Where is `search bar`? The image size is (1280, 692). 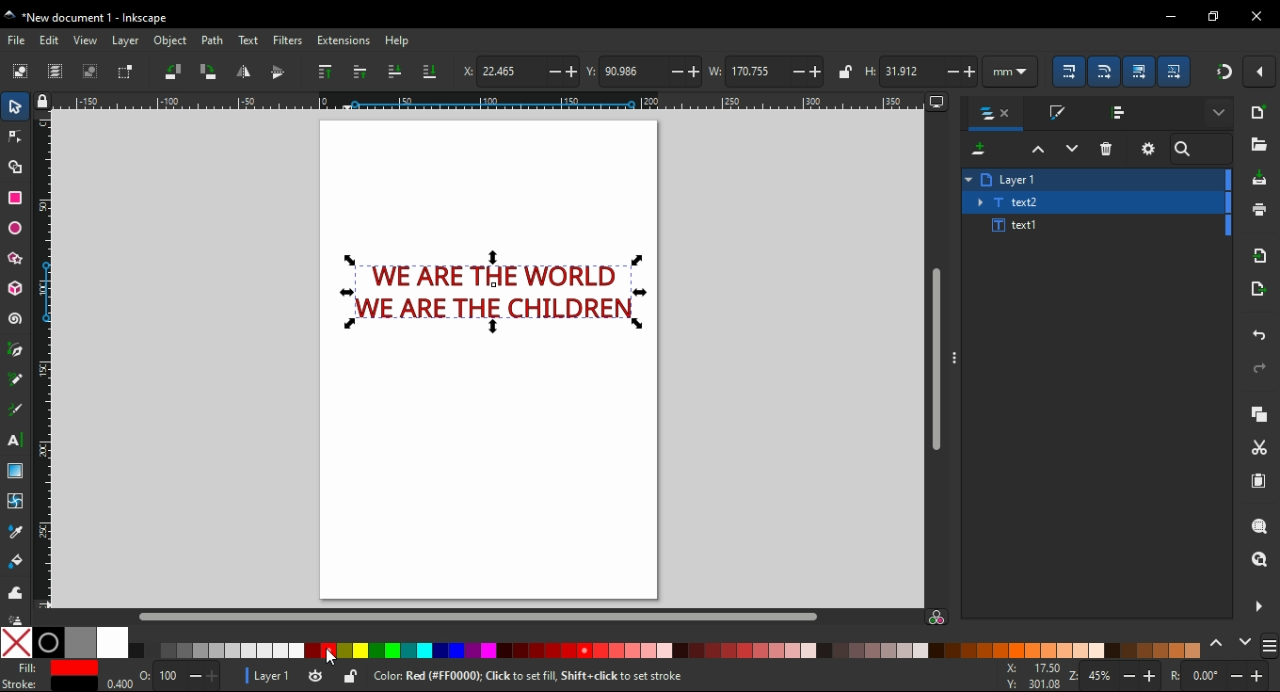 search bar is located at coordinates (1201, 149).